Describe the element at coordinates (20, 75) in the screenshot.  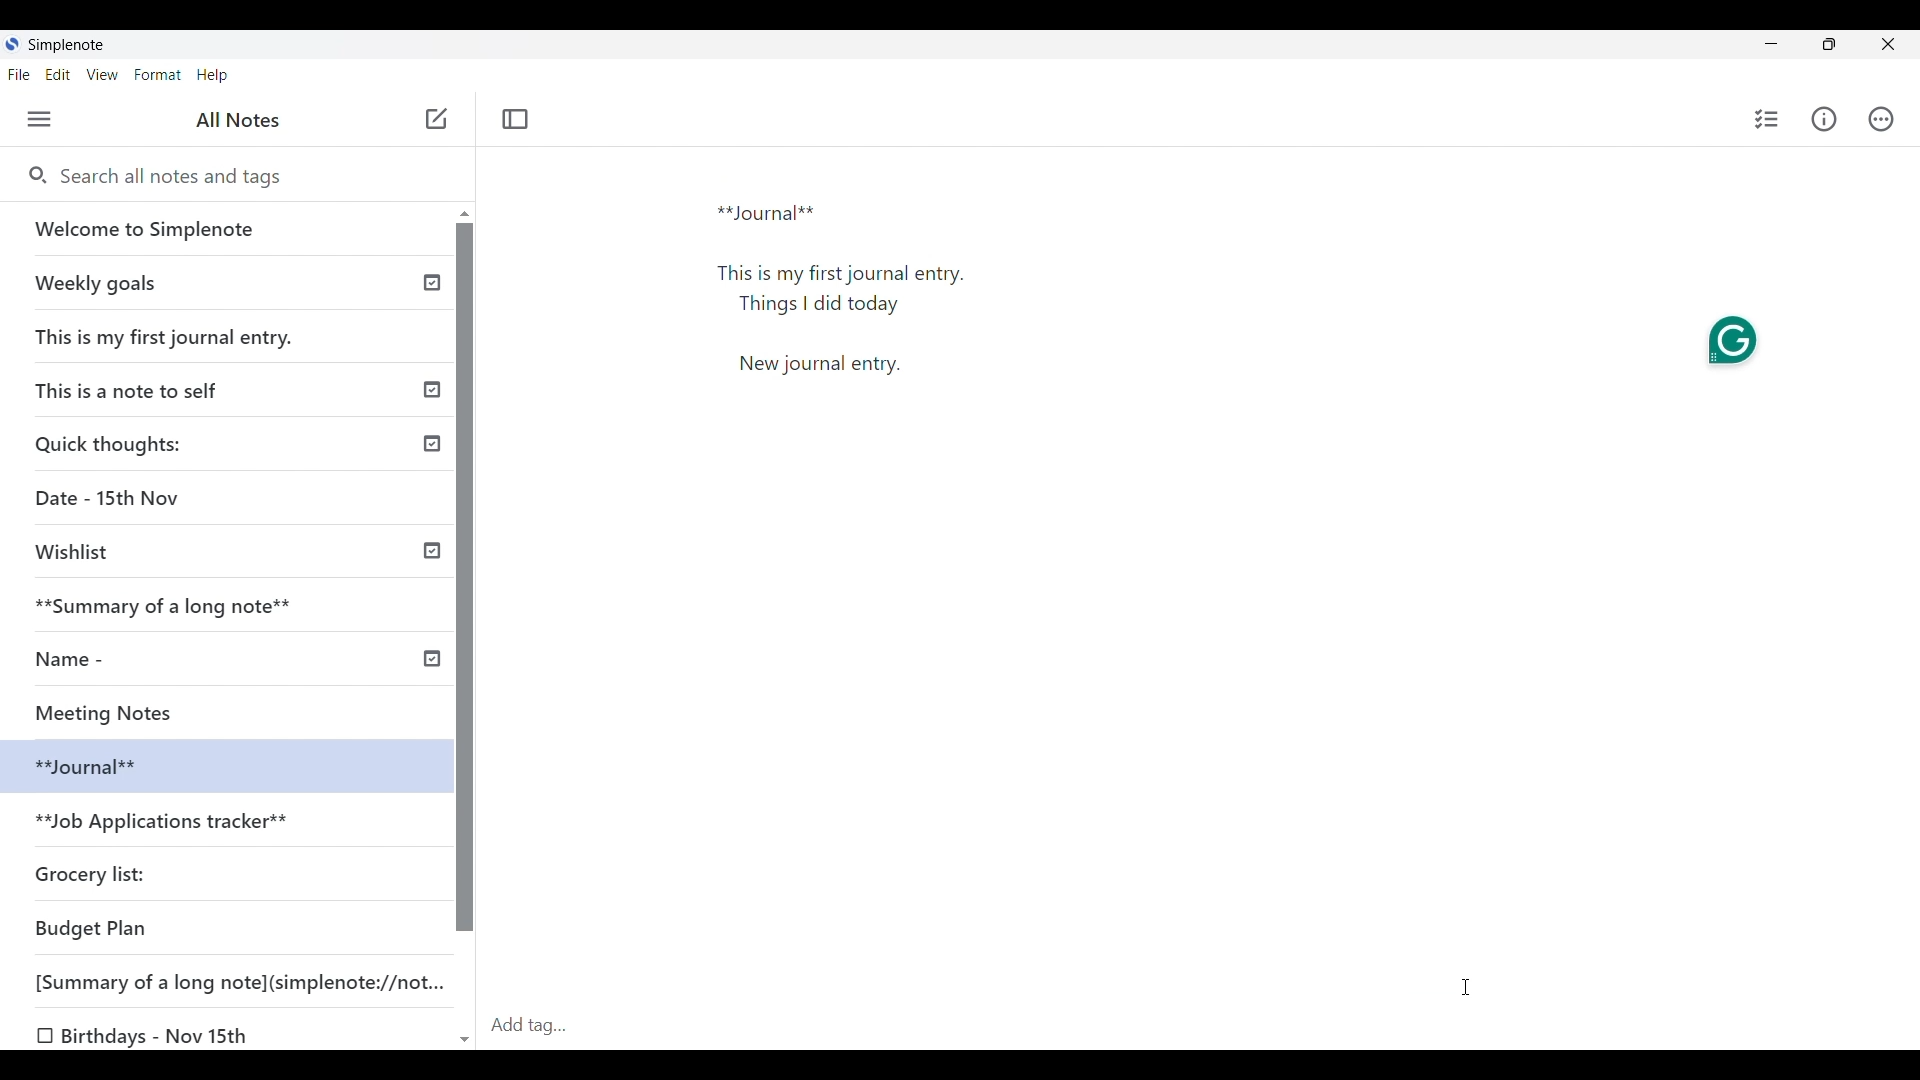
I see `File menu` at that location.